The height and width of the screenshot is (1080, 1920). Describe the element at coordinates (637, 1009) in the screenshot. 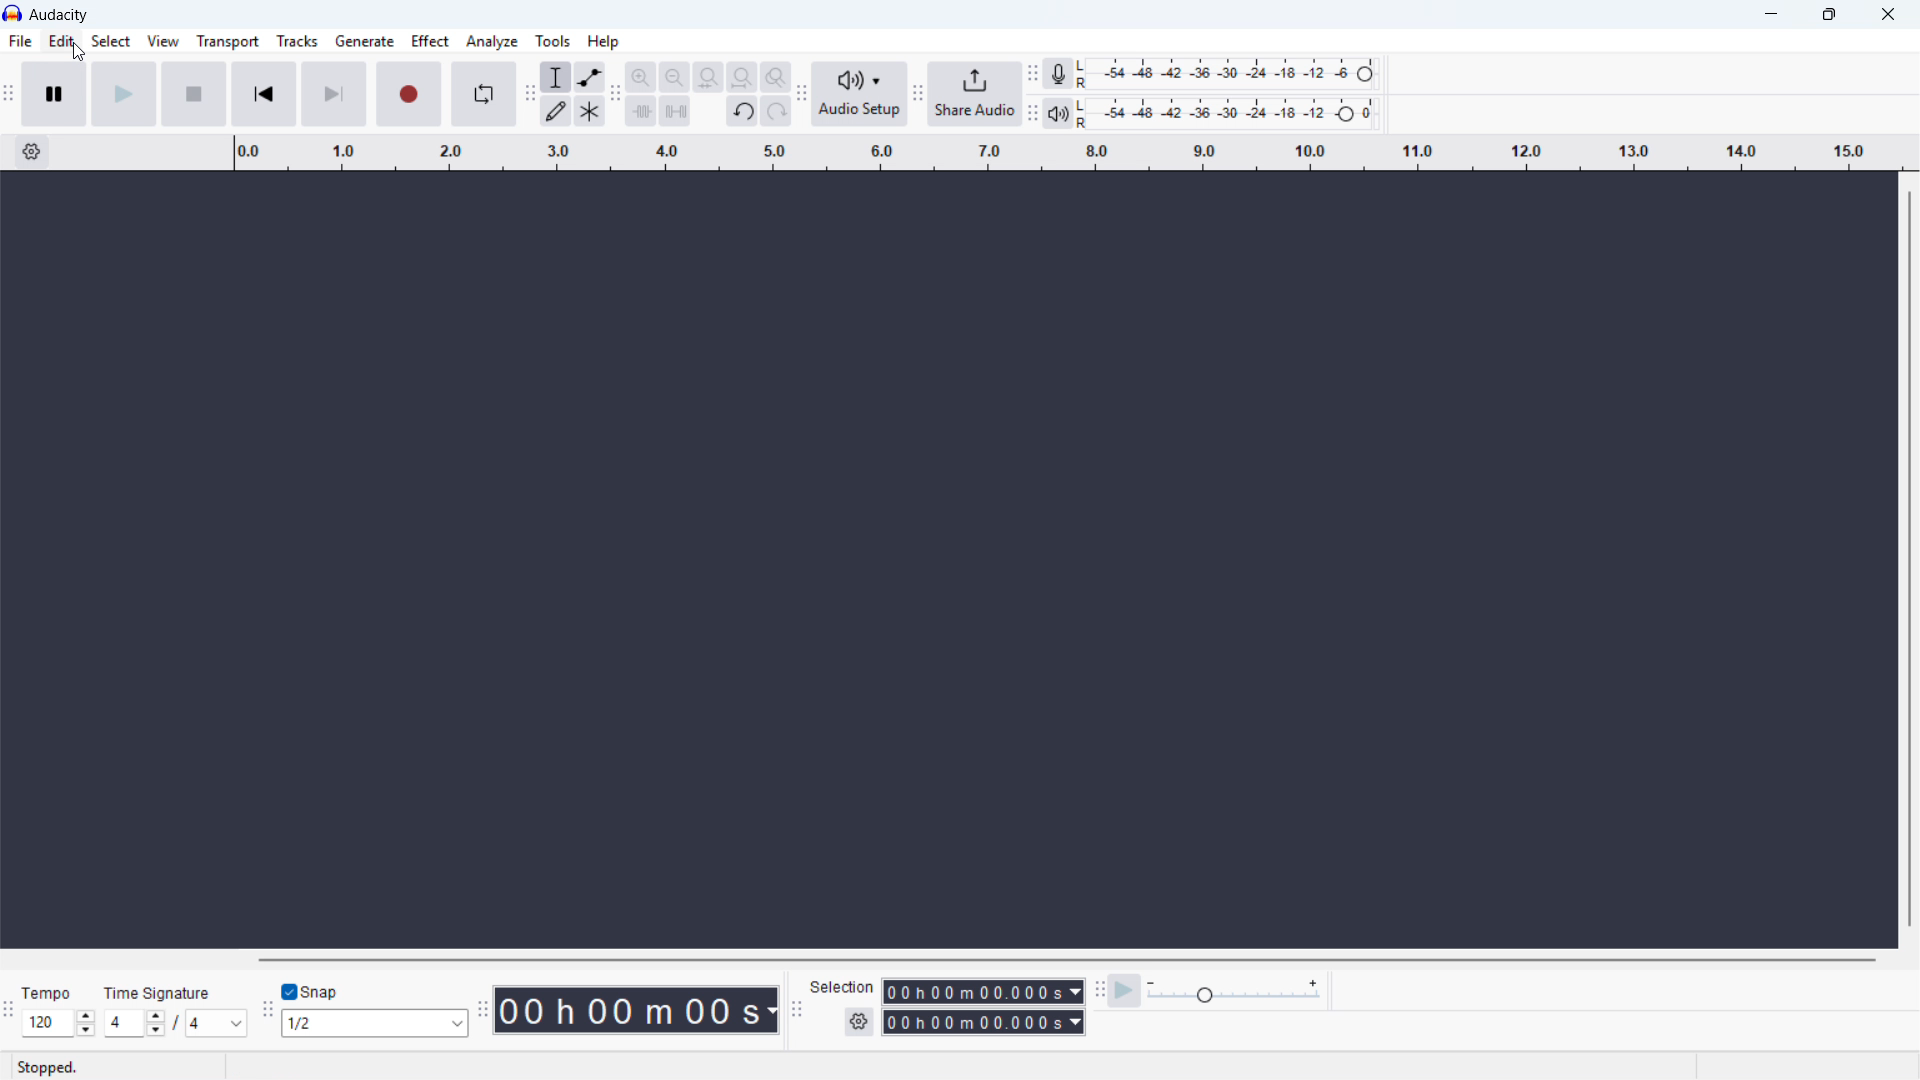

I see `timestamp` at that location.